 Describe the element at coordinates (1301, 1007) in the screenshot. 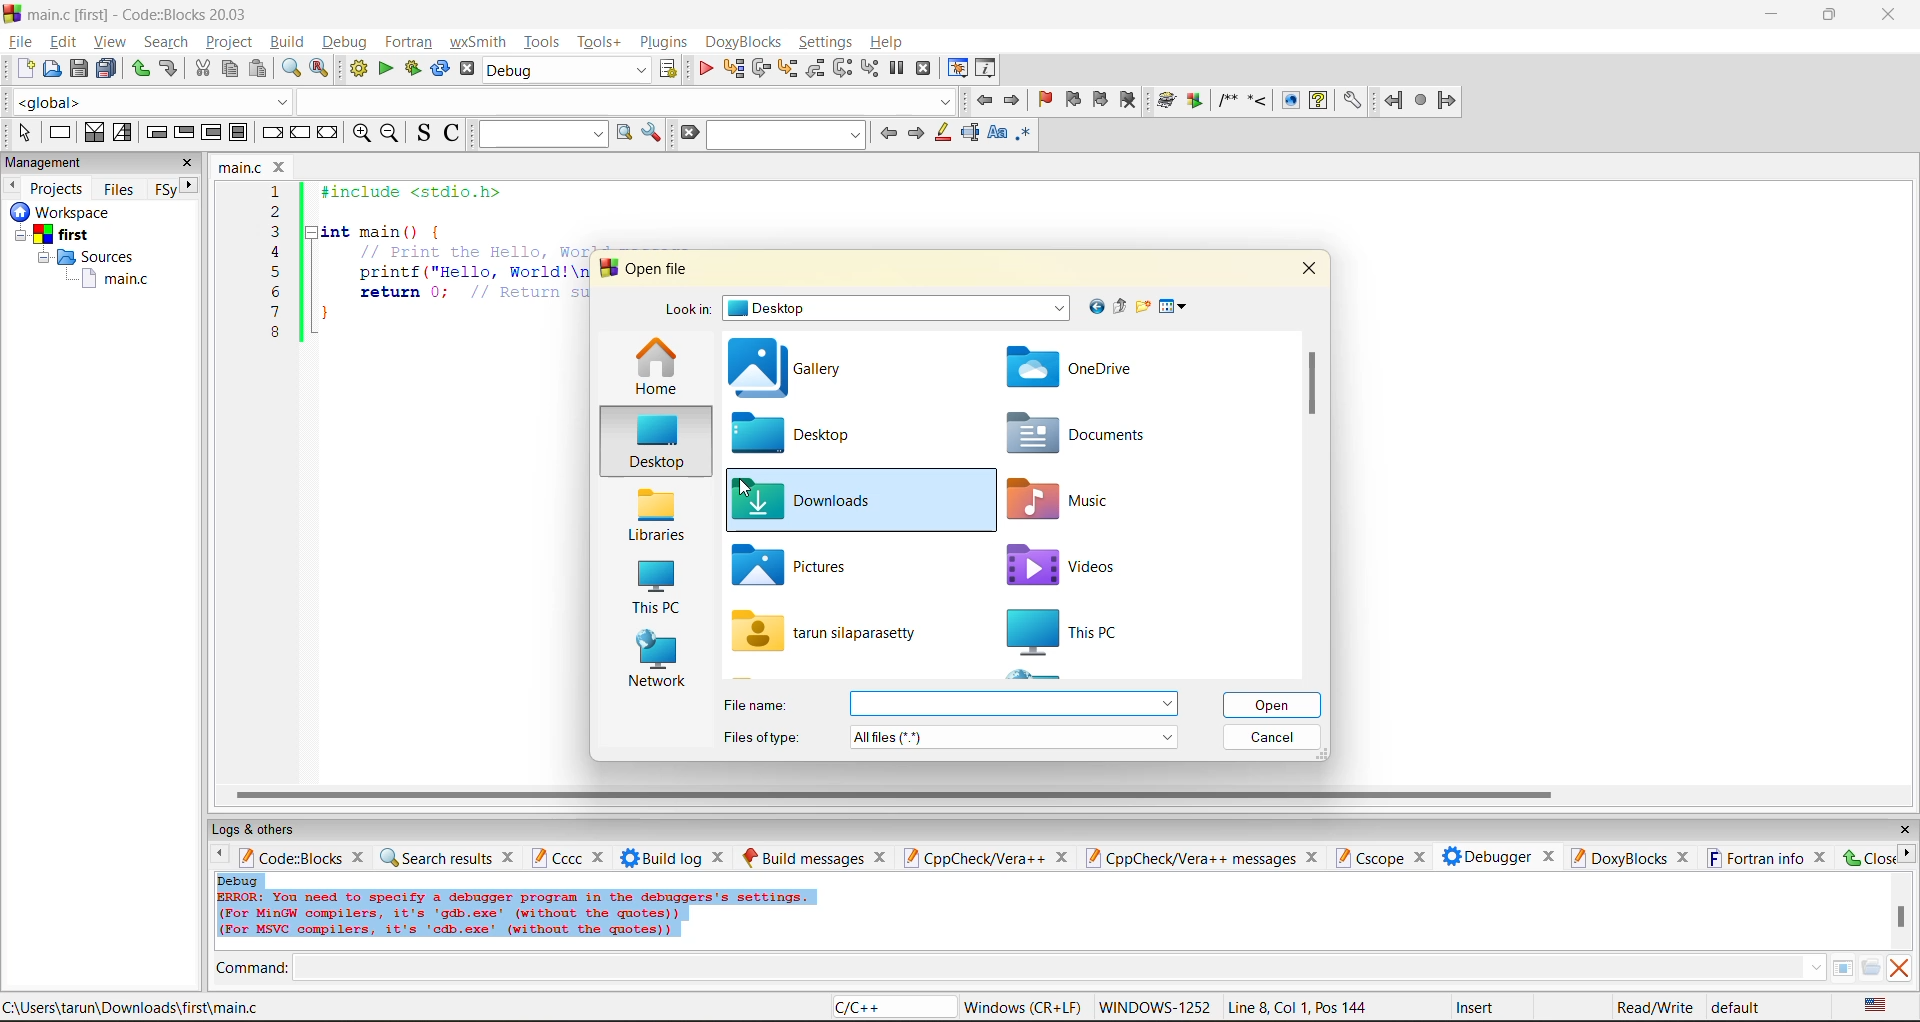

I see `line8, col 1, pos 144` at that location.